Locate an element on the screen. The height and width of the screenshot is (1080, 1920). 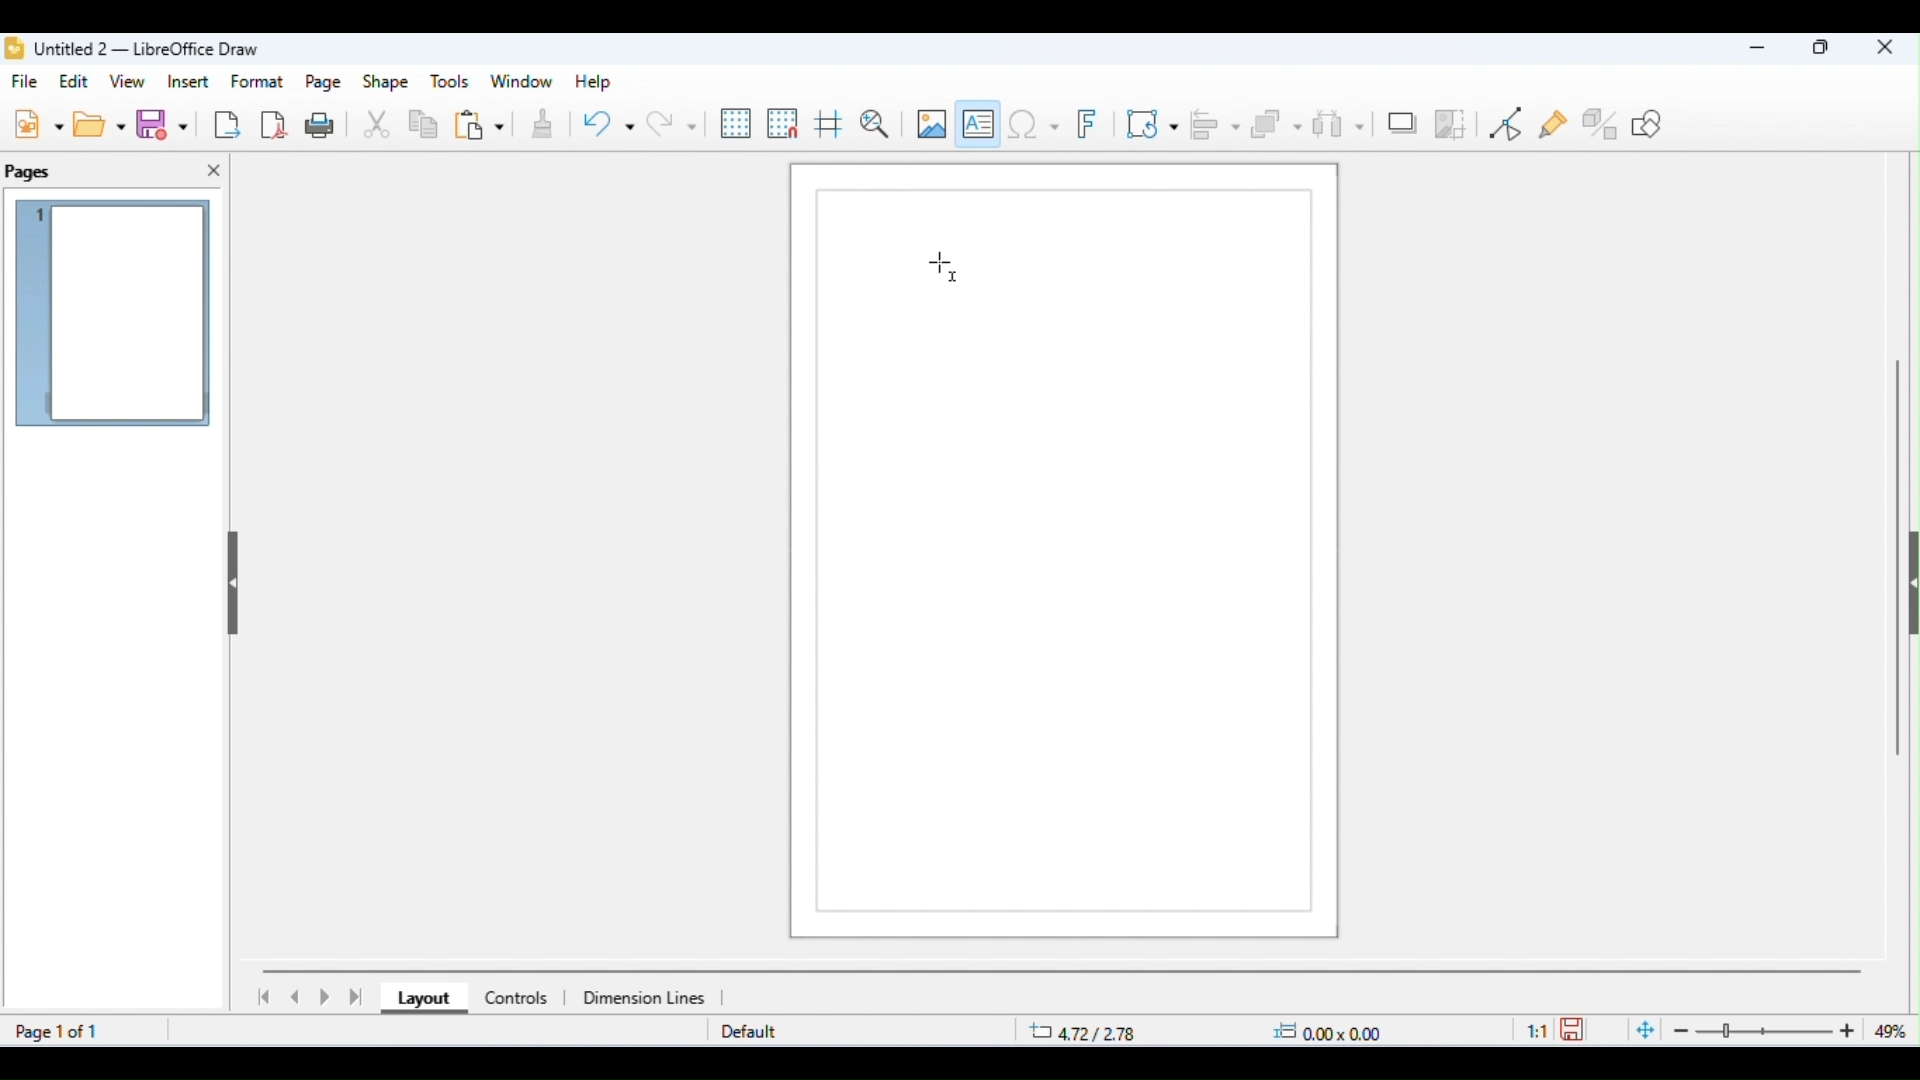
insert special characters is located at coordinates (1033, 123).